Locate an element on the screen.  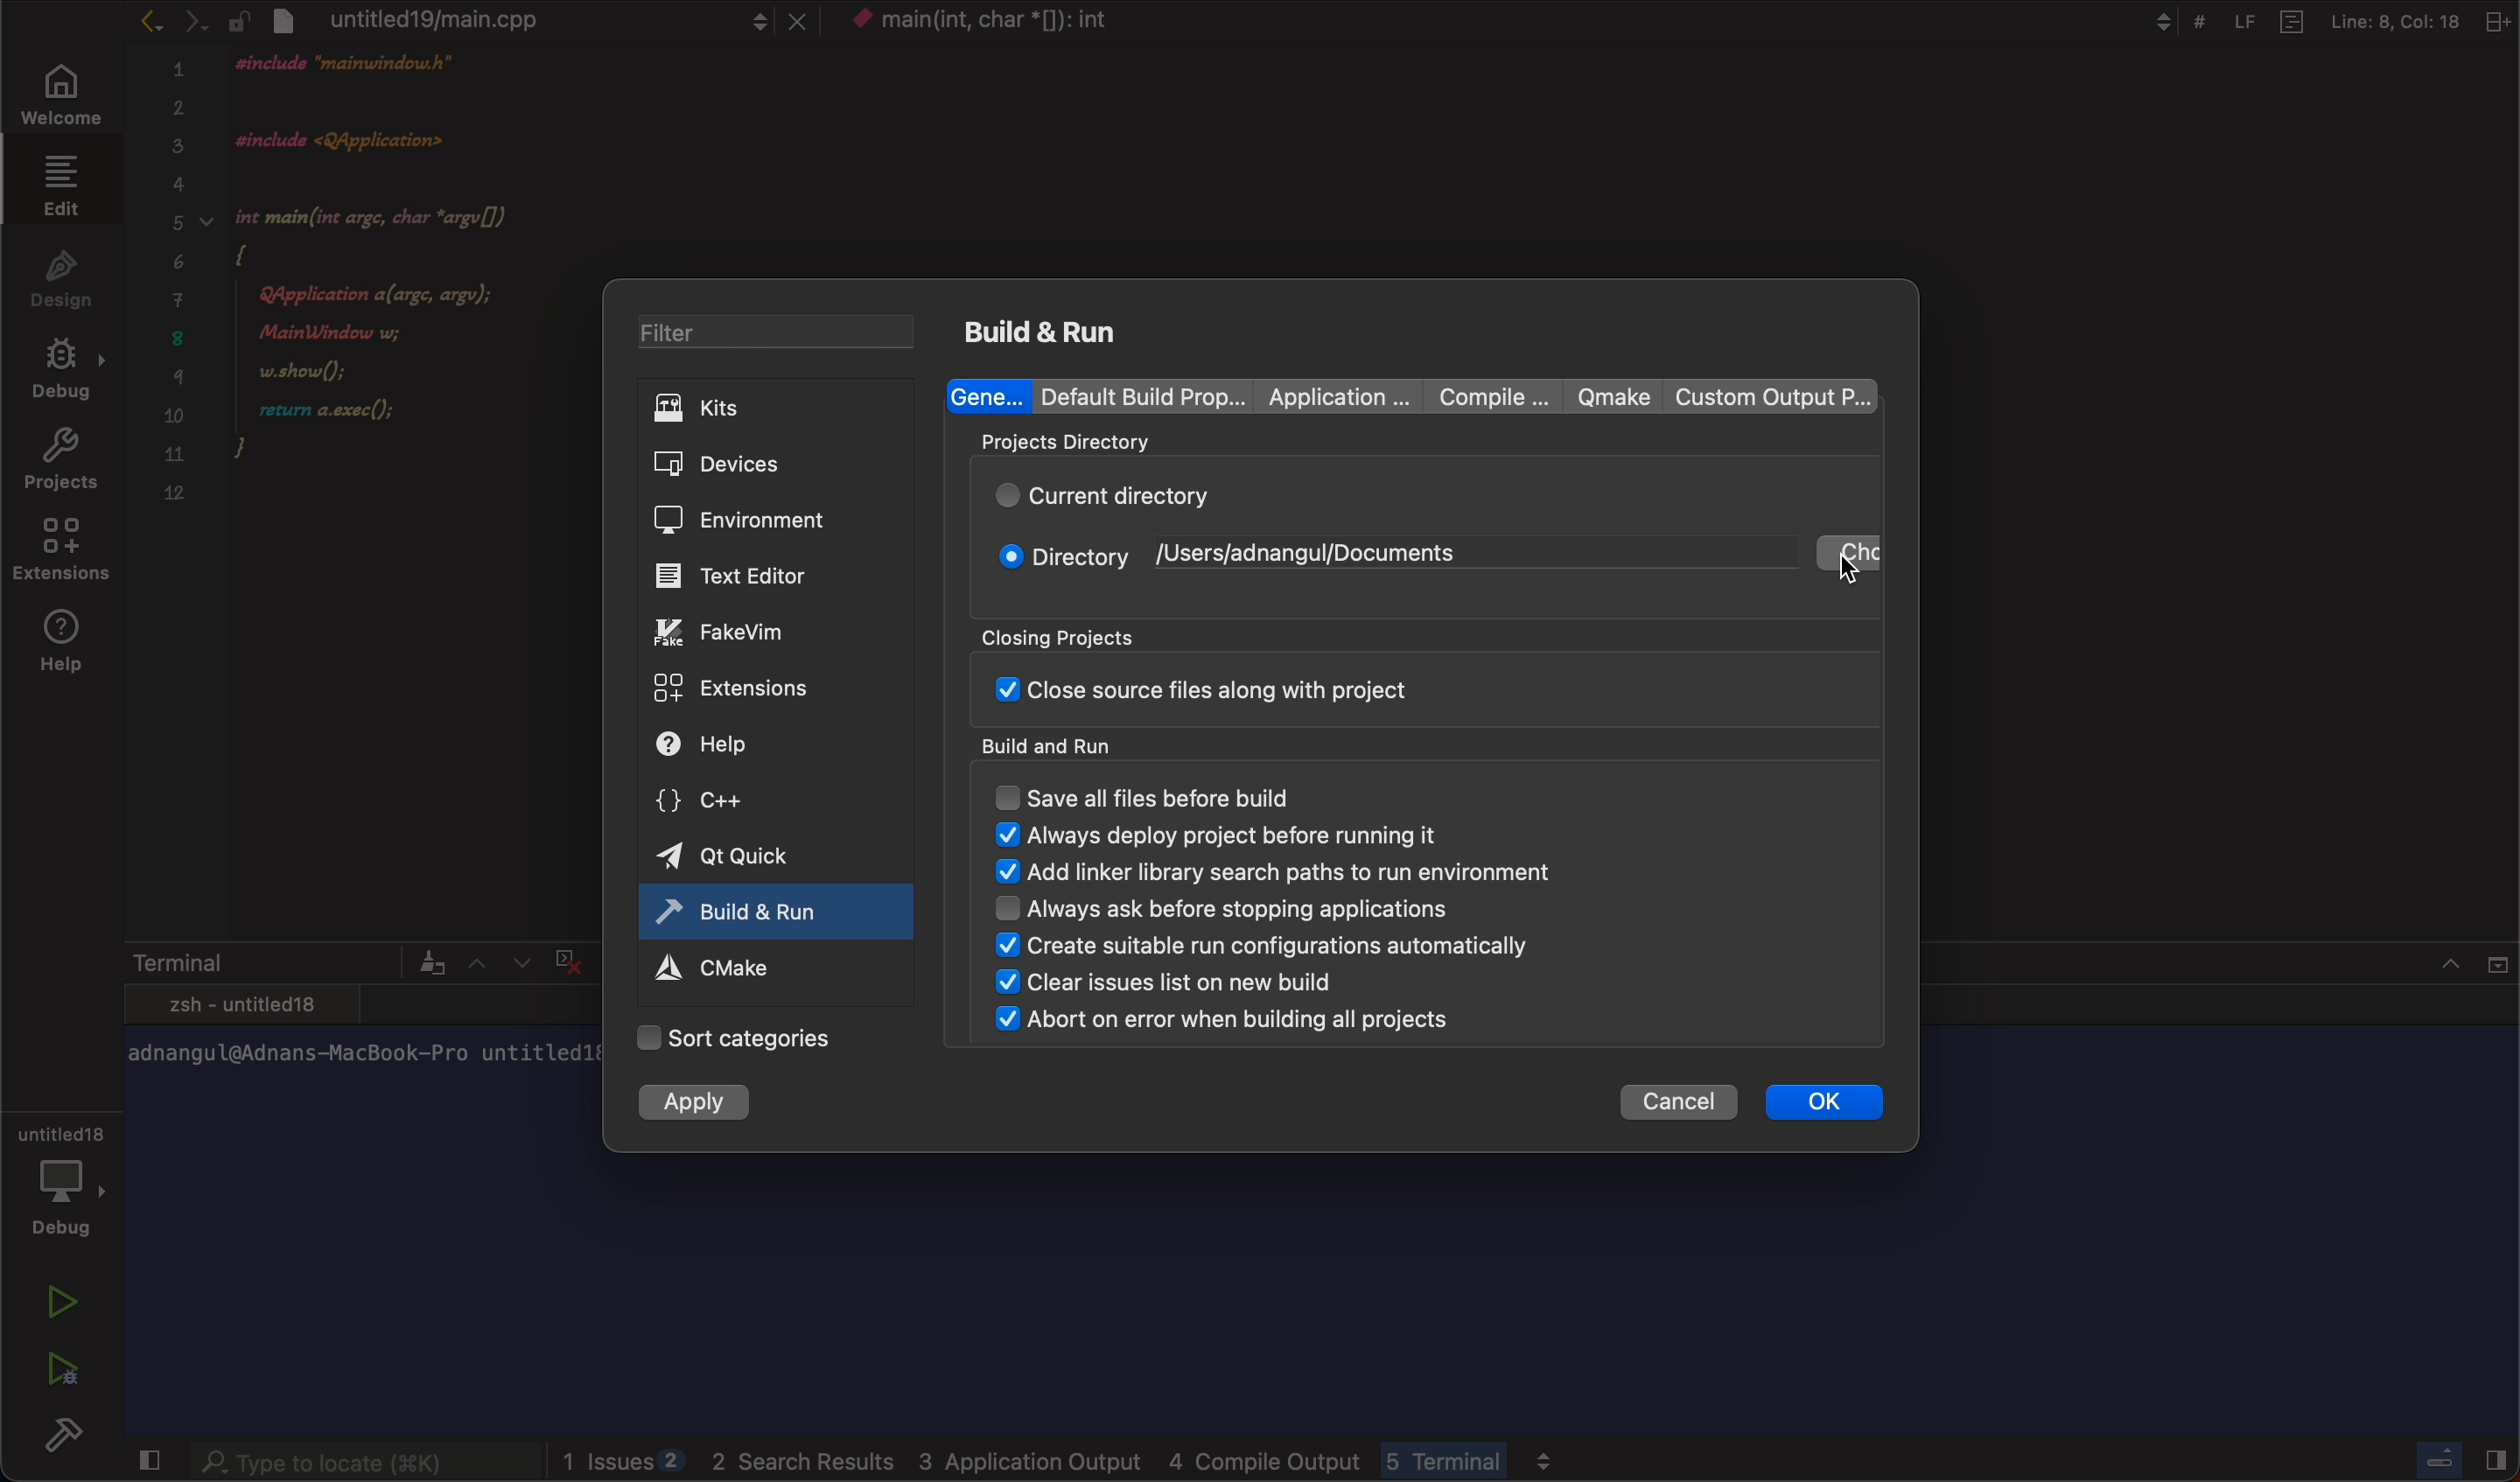
save all is located at coordinates (1144, 792).